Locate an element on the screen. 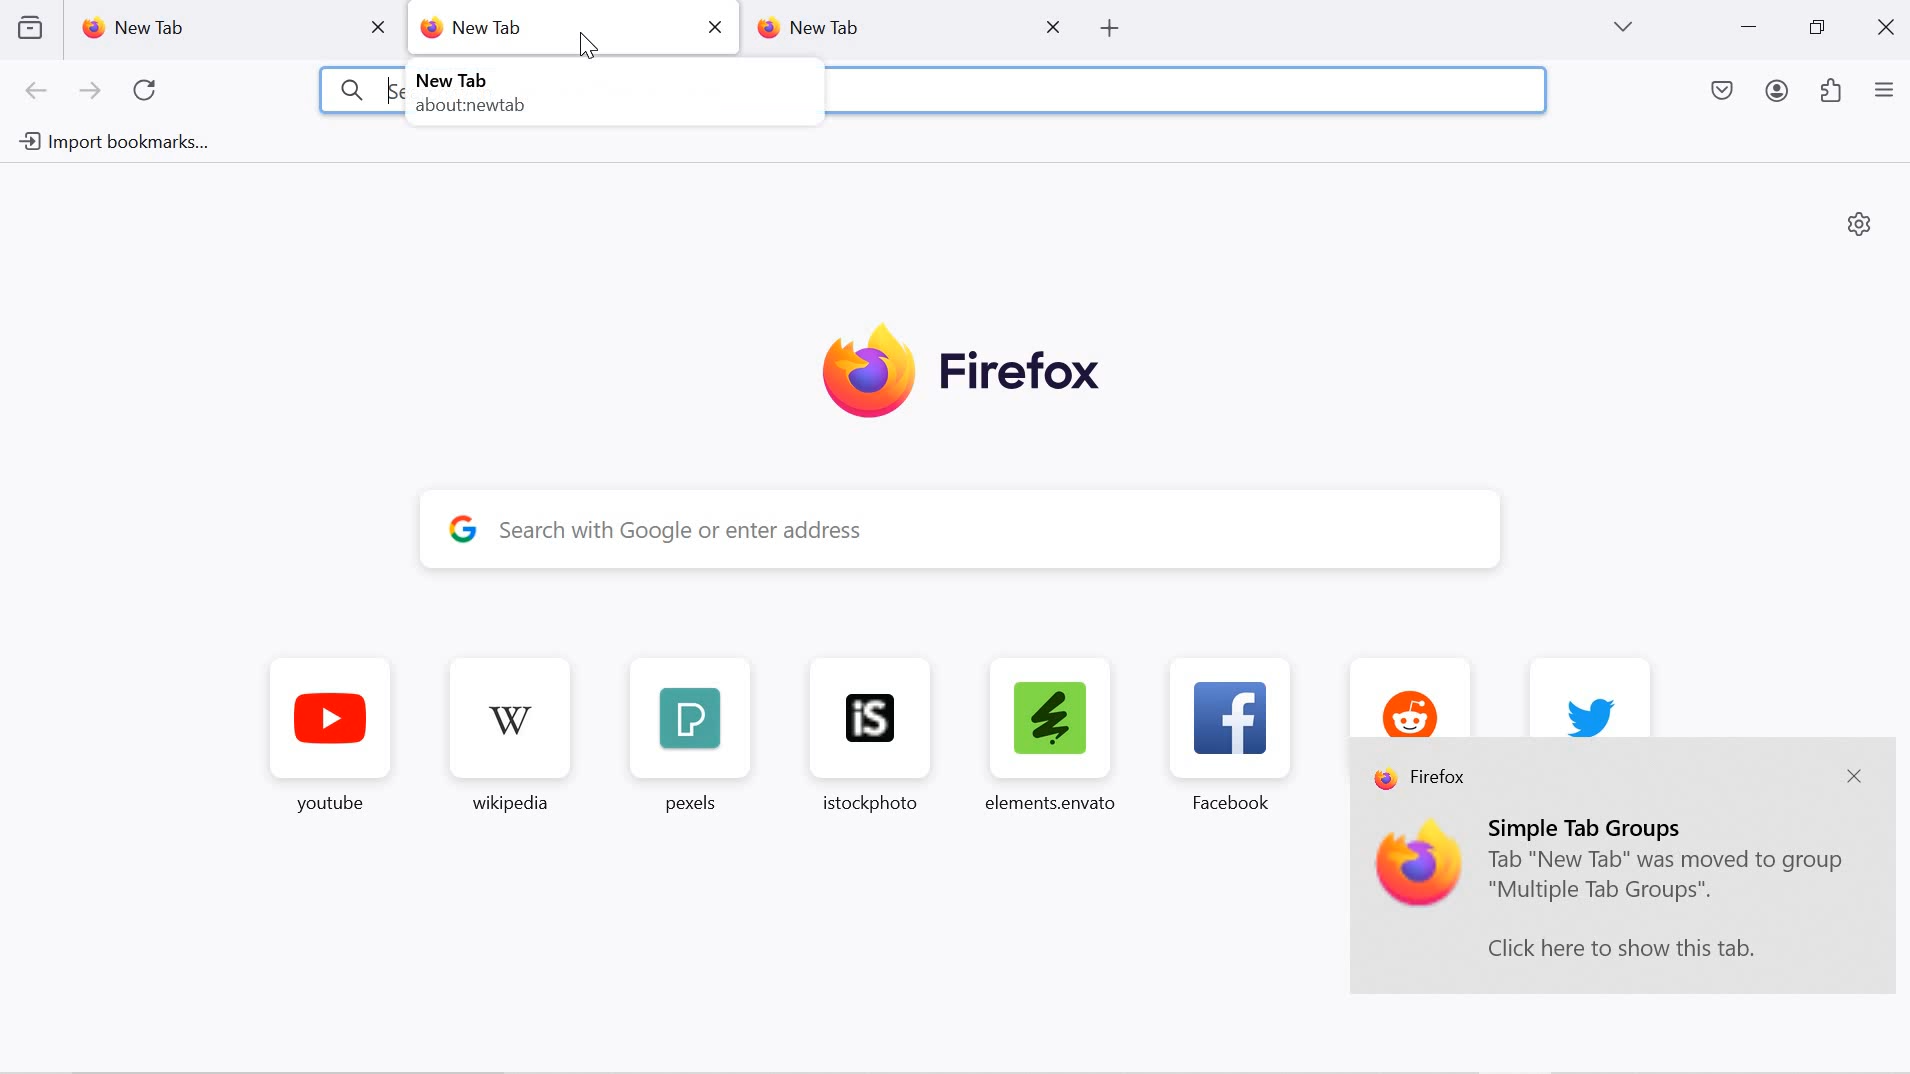 This screenshot has width=1910, height=1074. 3 kearch with Google or enter address is located at coordinates (366, 90).